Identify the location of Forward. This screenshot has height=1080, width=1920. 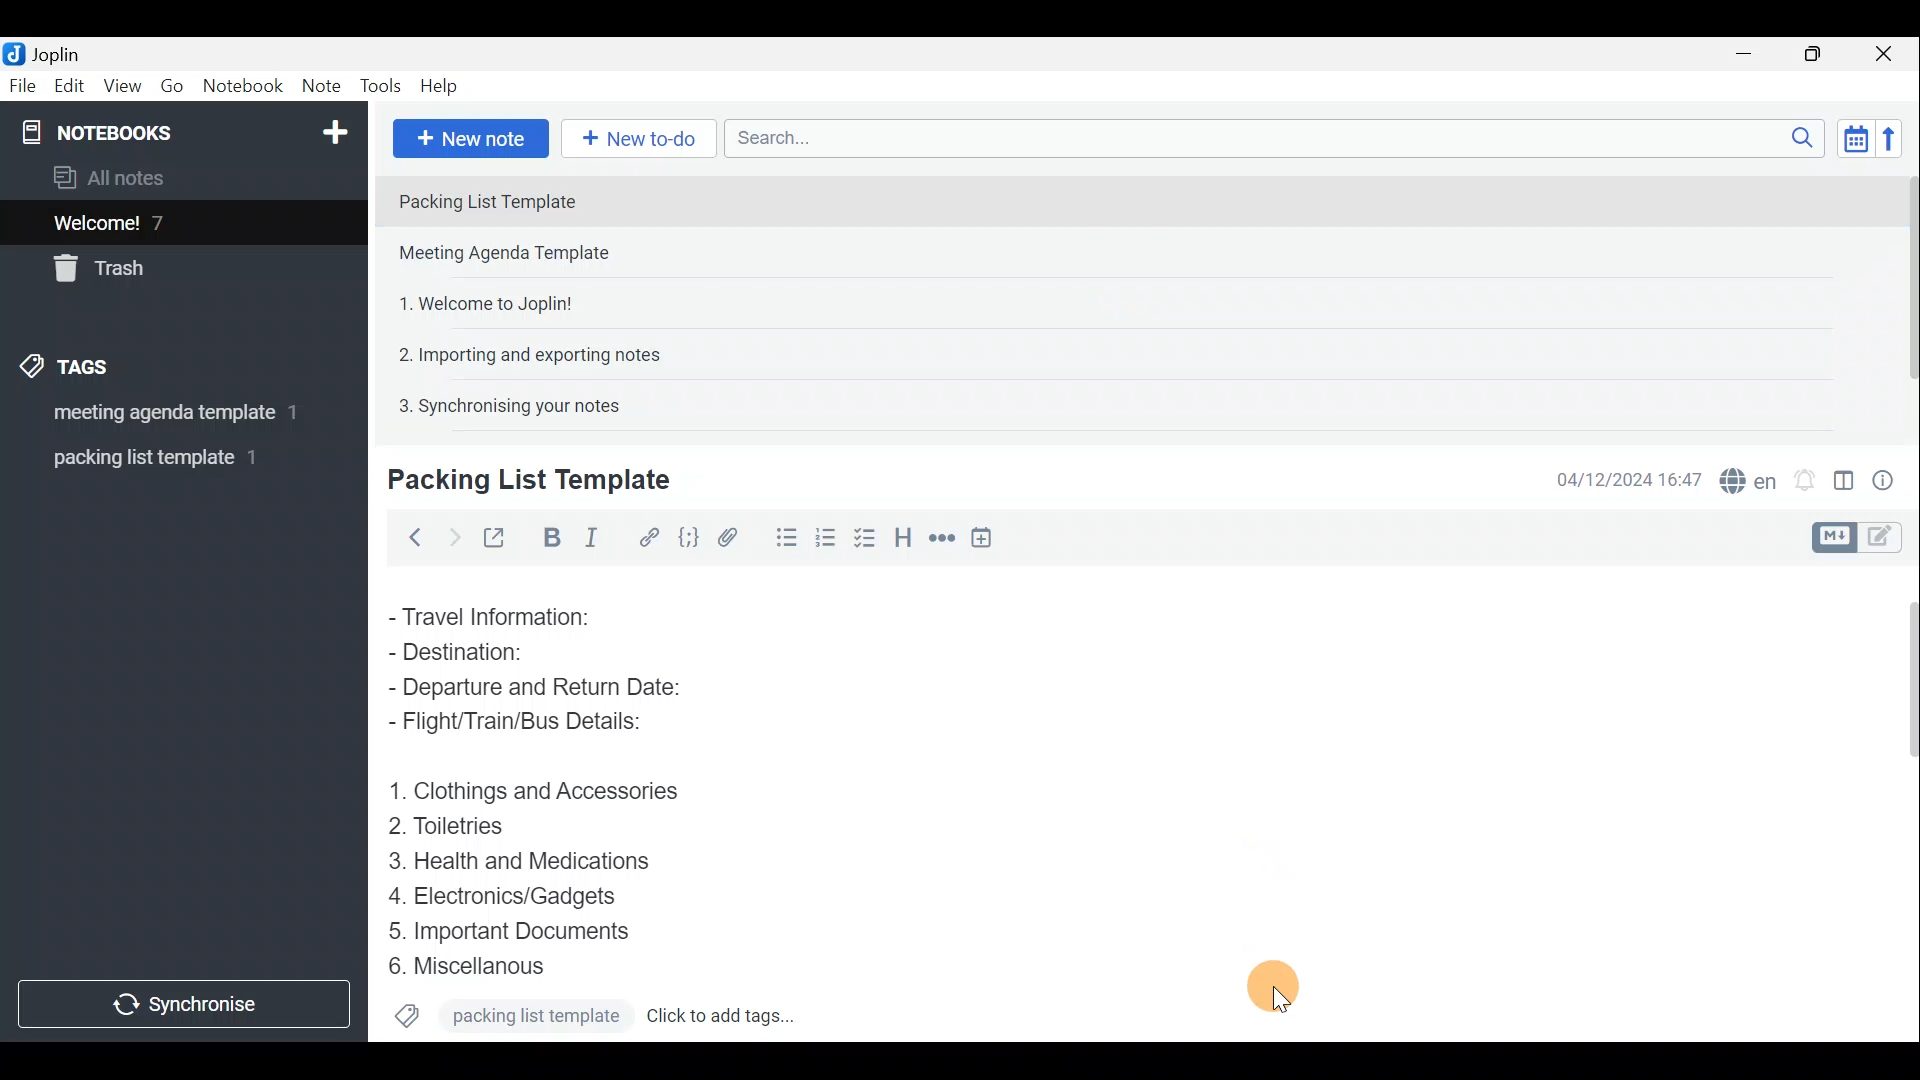
(450, 535).